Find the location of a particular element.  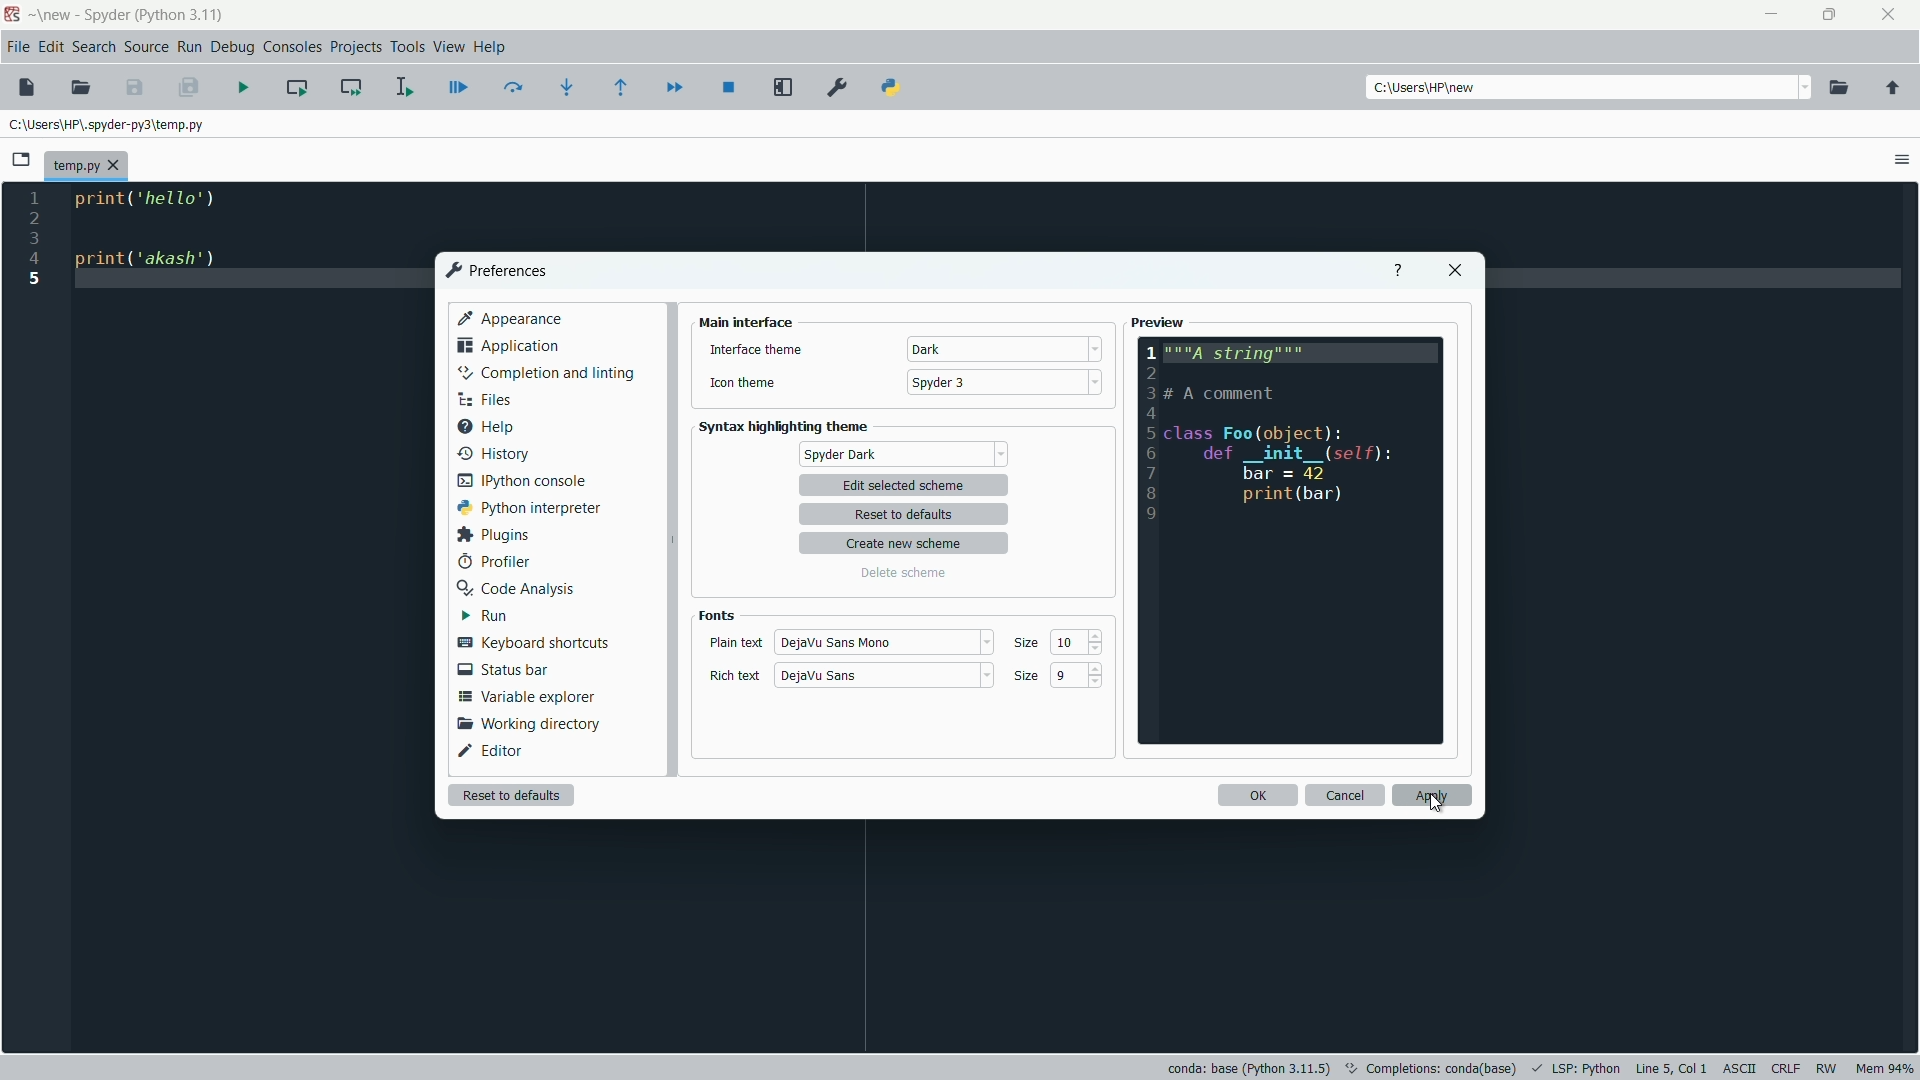

new file is located at coordinates (27, 87).